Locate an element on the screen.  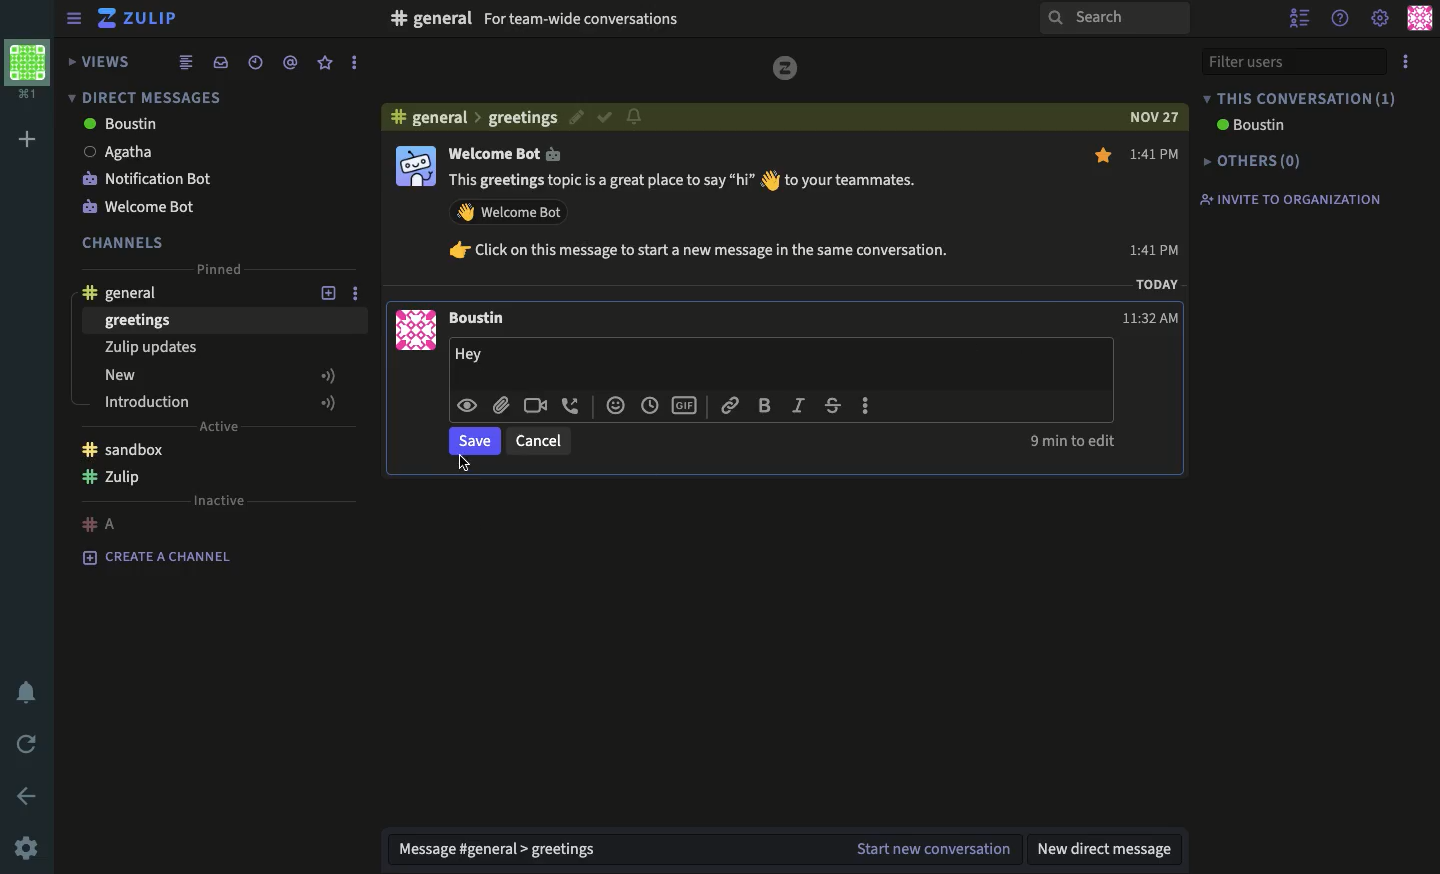
back is located at coordinates (30, 795).